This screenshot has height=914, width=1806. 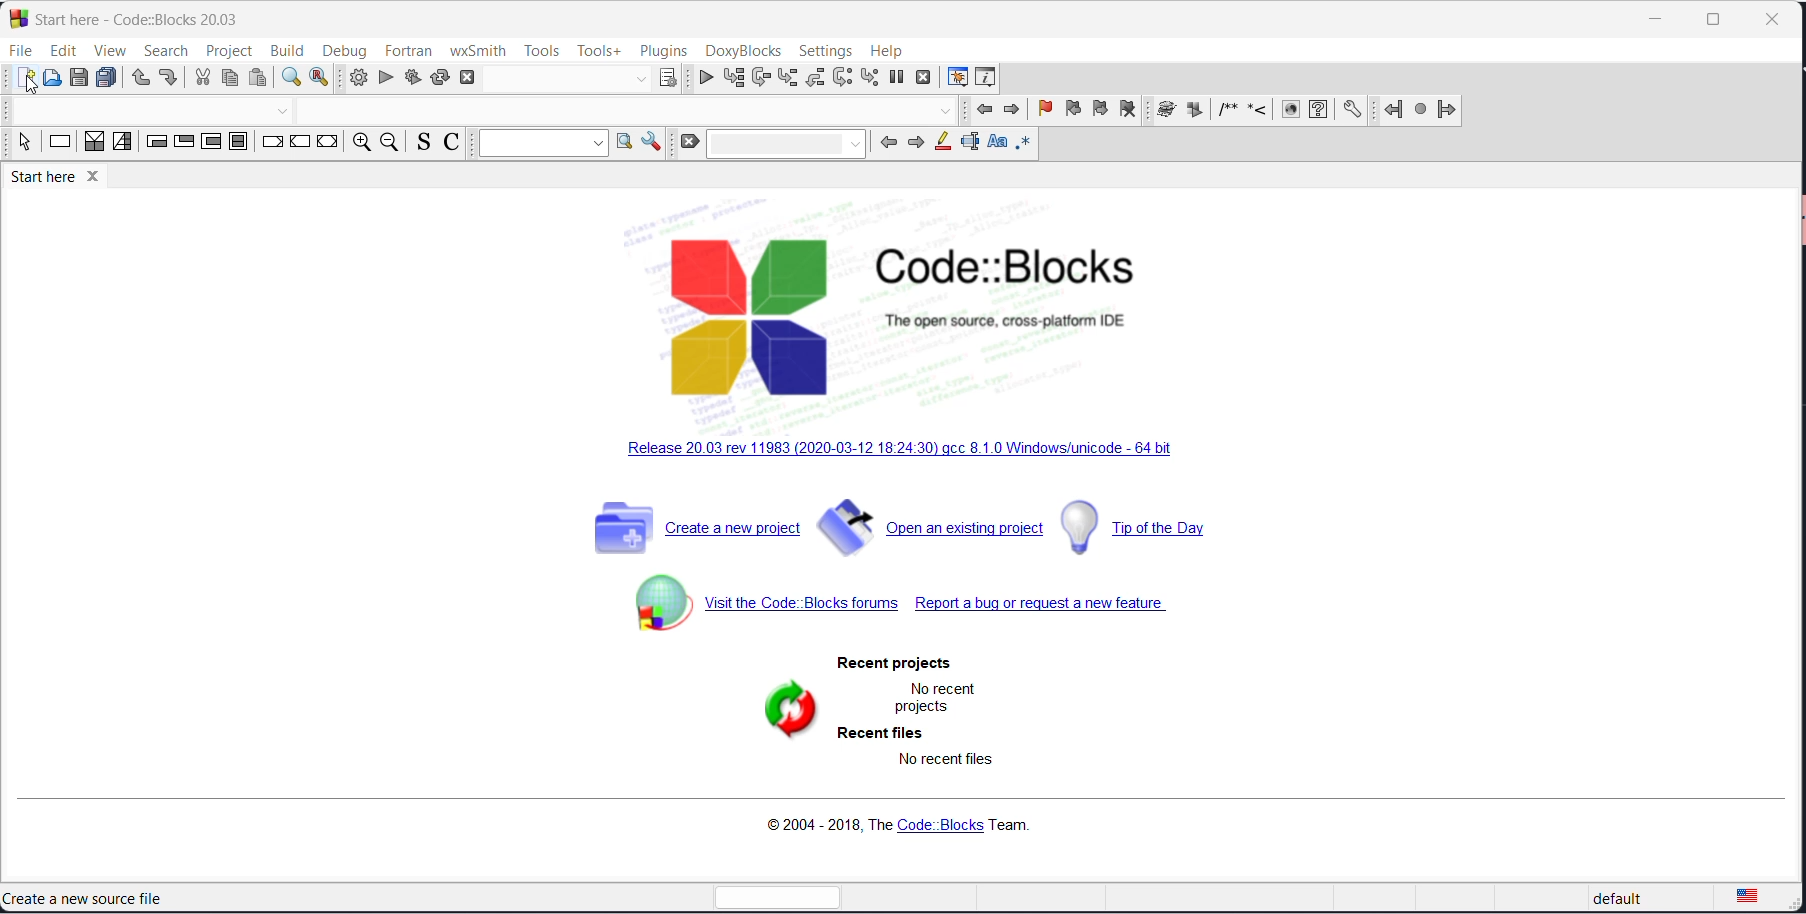 I want to click on file, so click(x=22, y=48).